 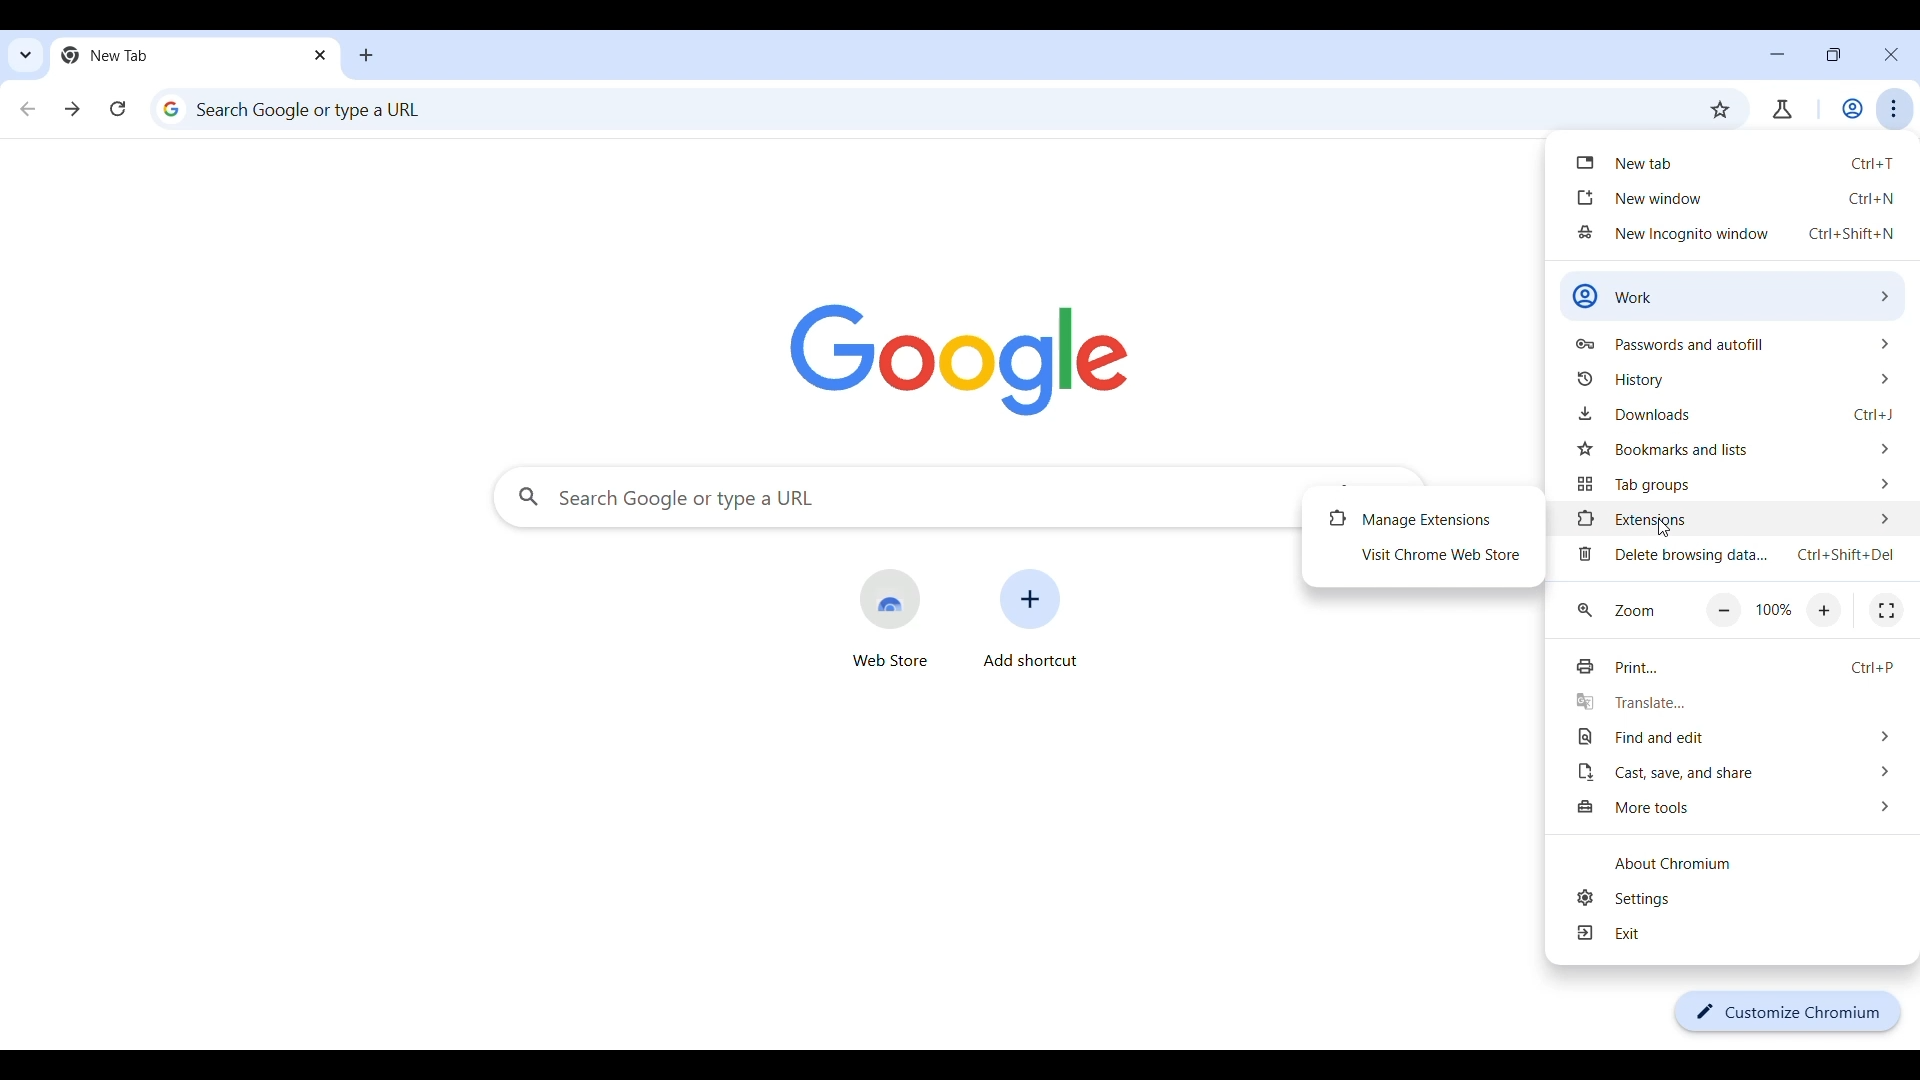 What do you see at coordinates (181, 55) in the screenshot?
I see `Current open tab` at bounding box center [181, 55].